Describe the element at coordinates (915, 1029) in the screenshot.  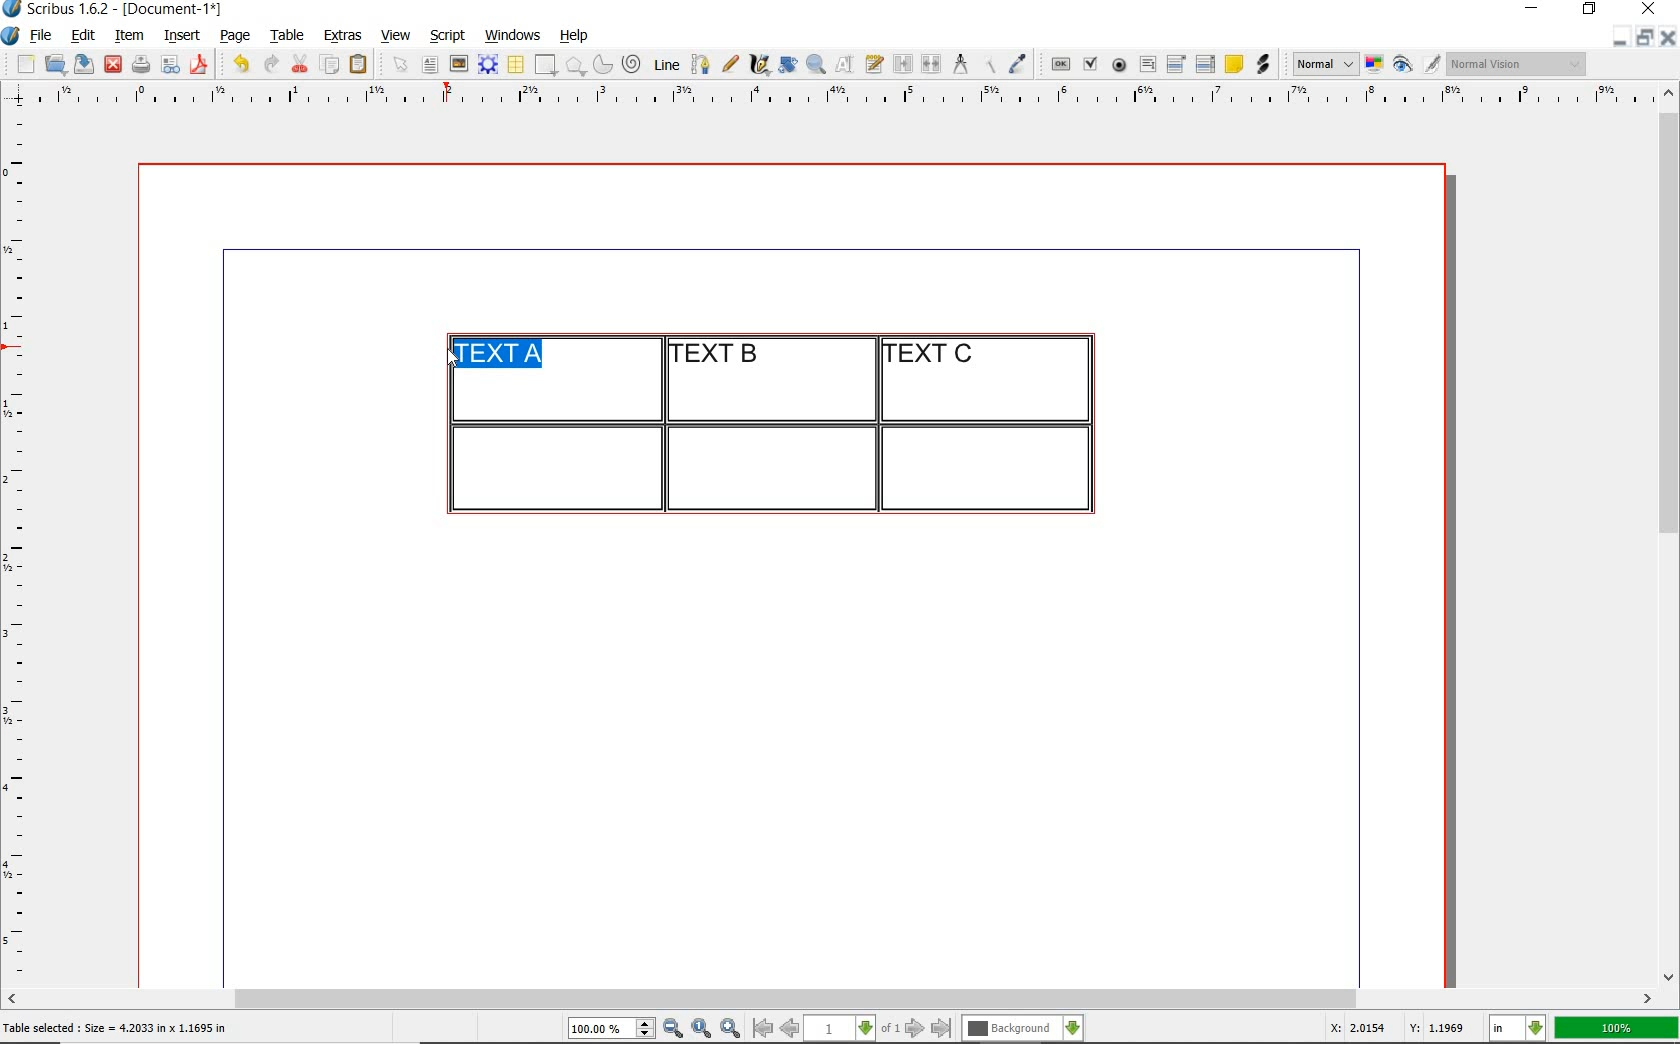
I see `go to next page` at that location.